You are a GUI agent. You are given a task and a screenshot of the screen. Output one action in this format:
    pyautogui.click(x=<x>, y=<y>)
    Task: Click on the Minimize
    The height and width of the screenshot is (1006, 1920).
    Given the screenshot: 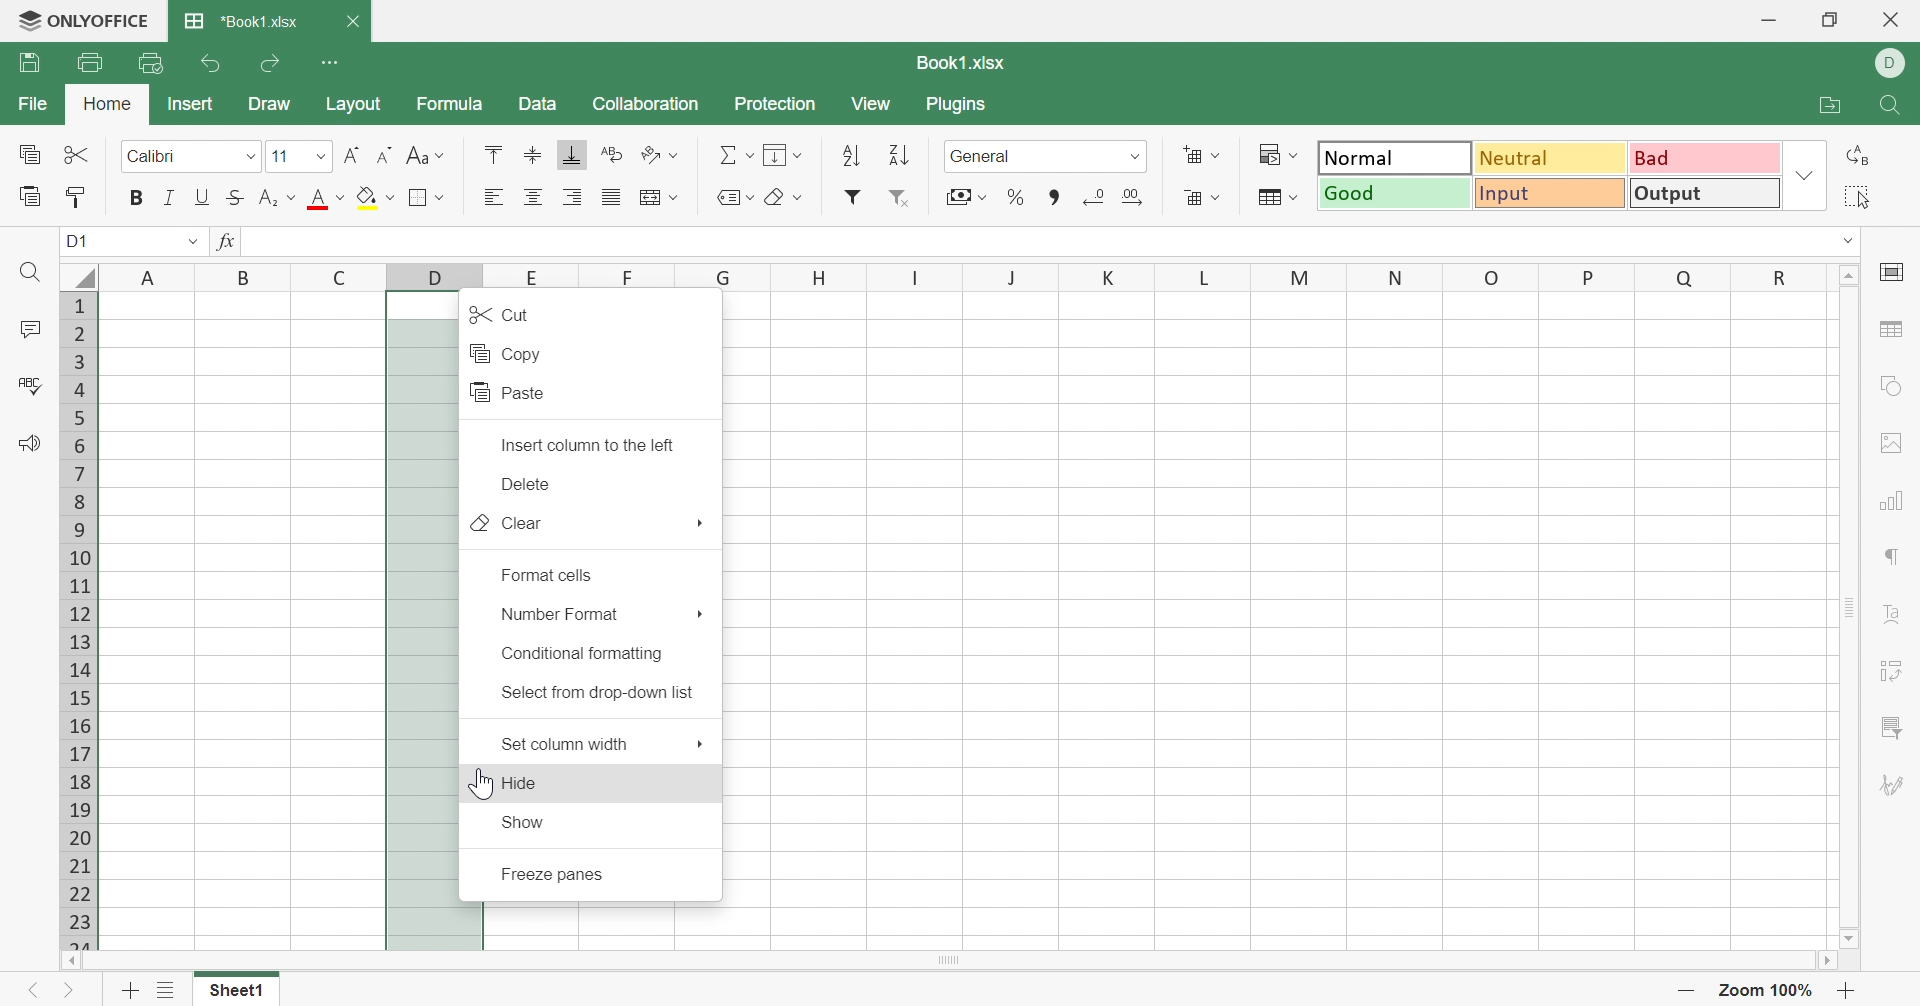 What is the action you would take?
    pyautogui.click(x=1764, y=18)
    